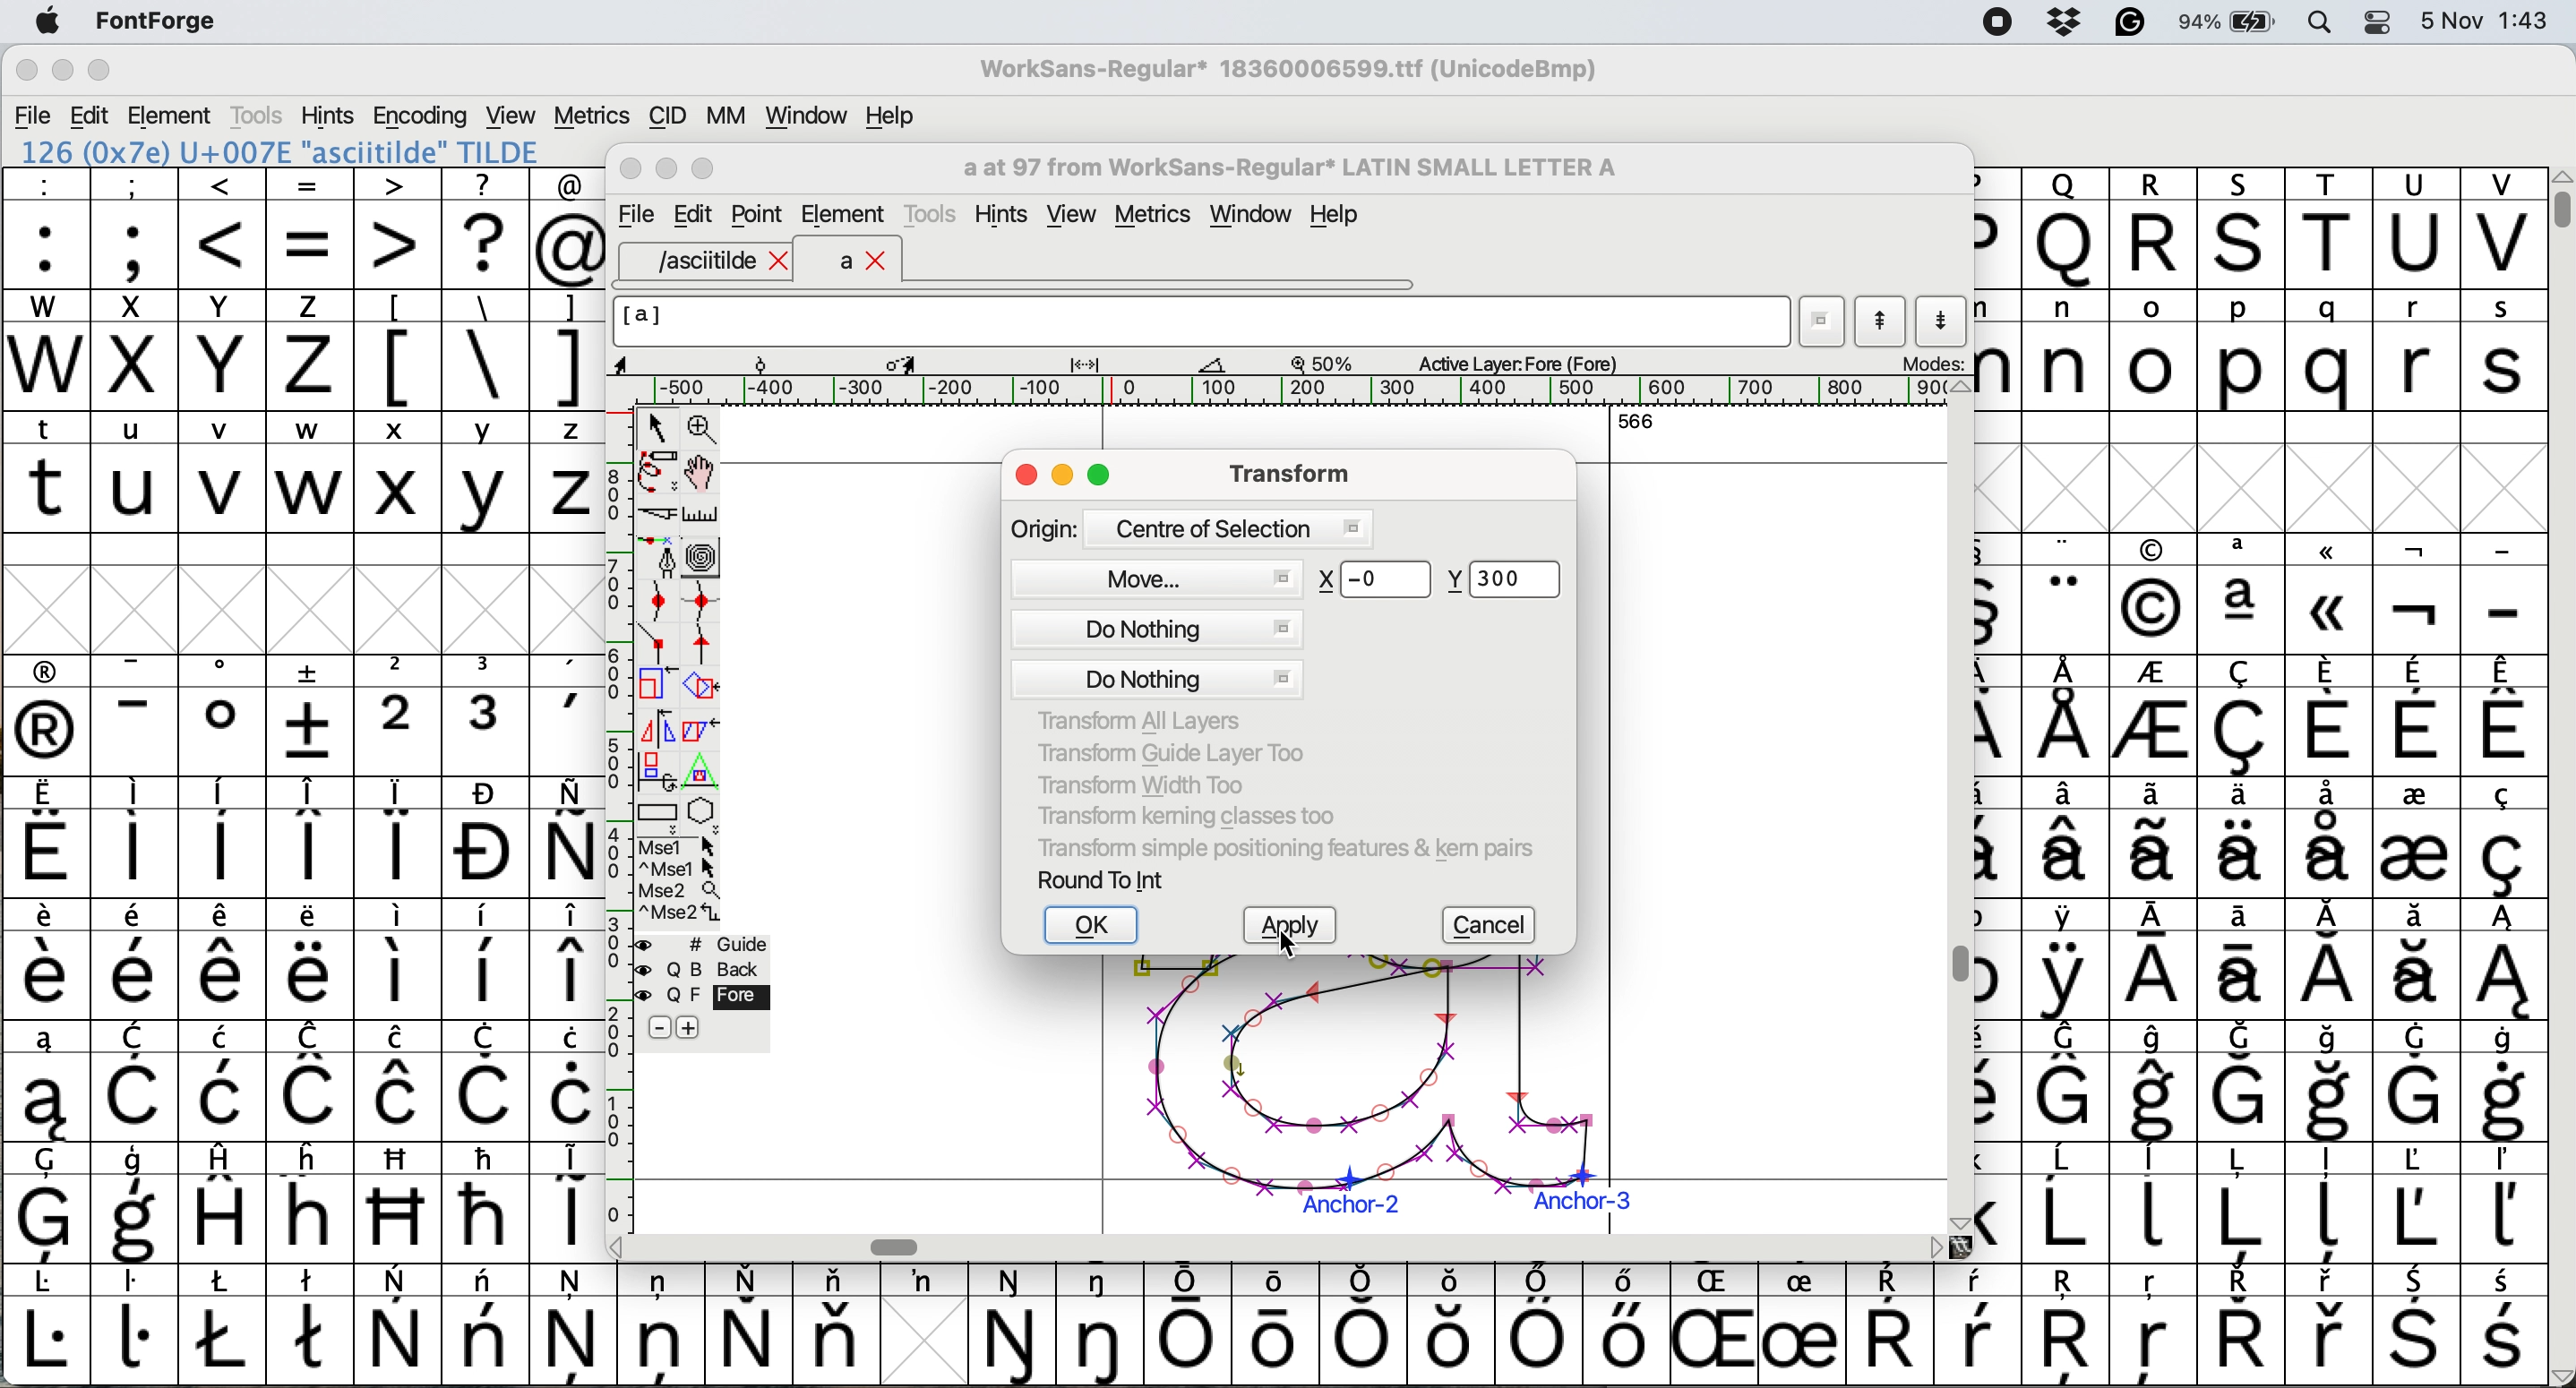 Image resolution: width=2576 pixels, height=1388 pixels. What do you see at coordinates (400, 1202) in the screenshot?
I see `` at bounding box center [400, 1202].